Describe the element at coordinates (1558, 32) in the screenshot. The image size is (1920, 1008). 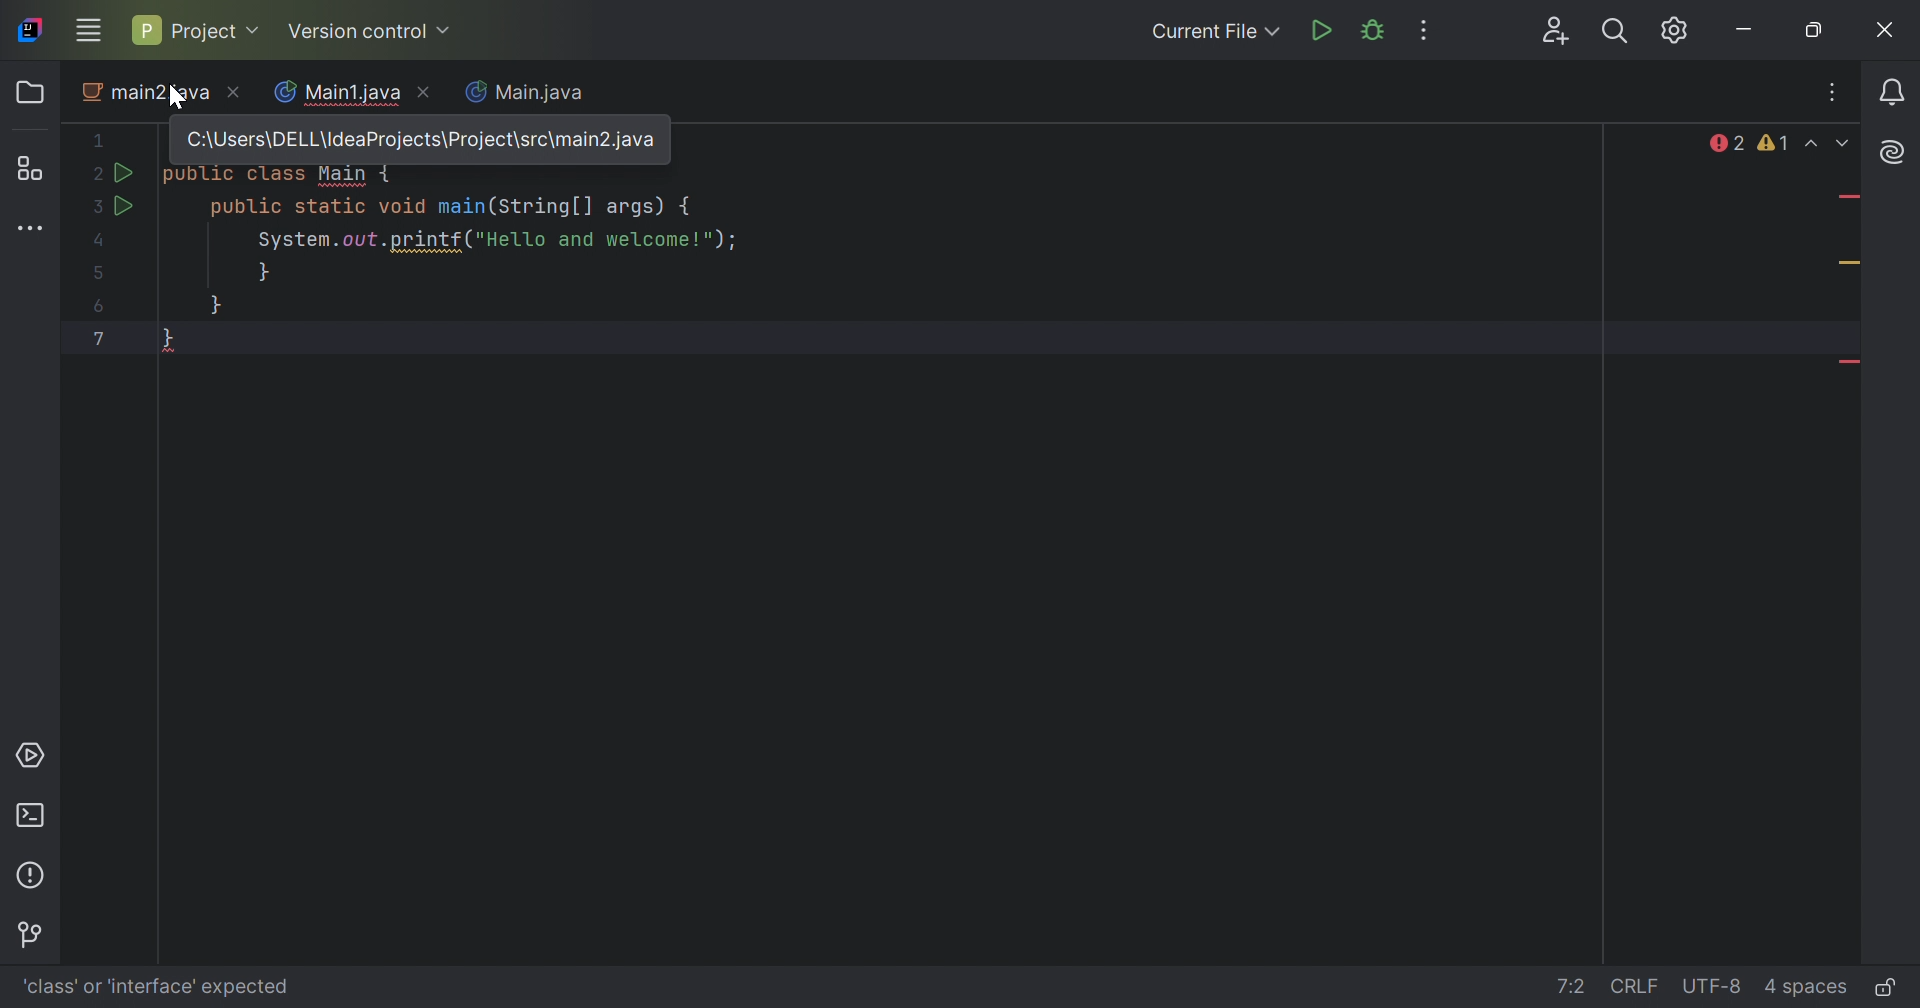
I see `Code With Me` at that location.